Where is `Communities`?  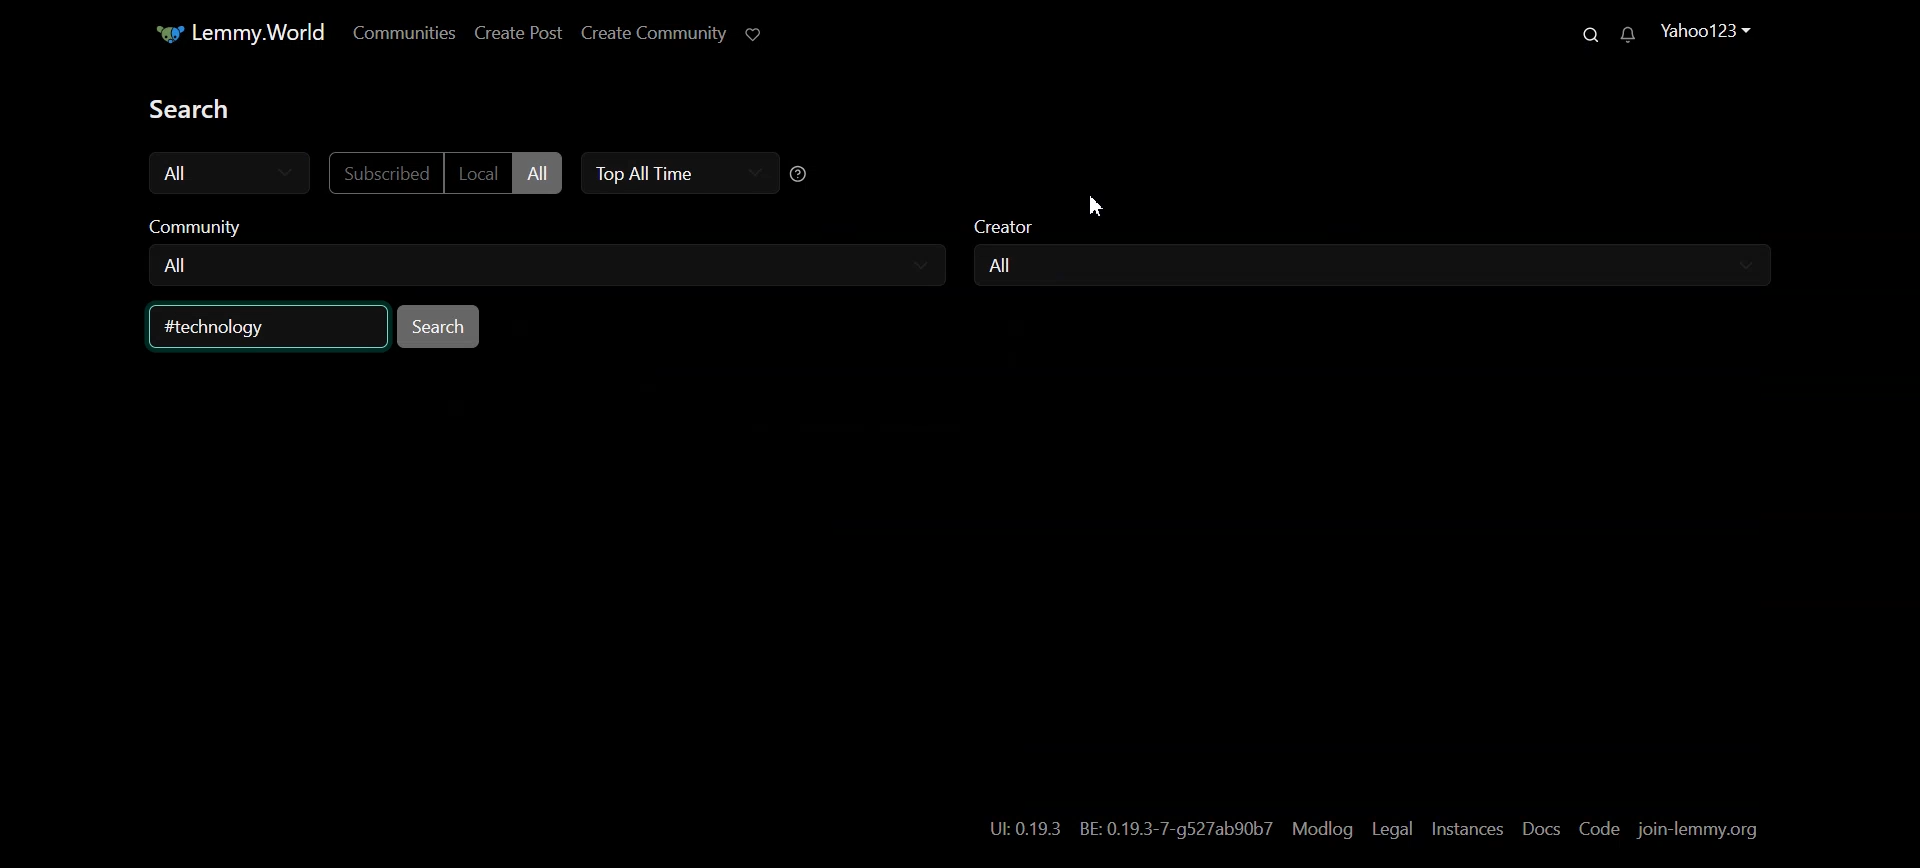
Communities is located at coordinates (404, 33).